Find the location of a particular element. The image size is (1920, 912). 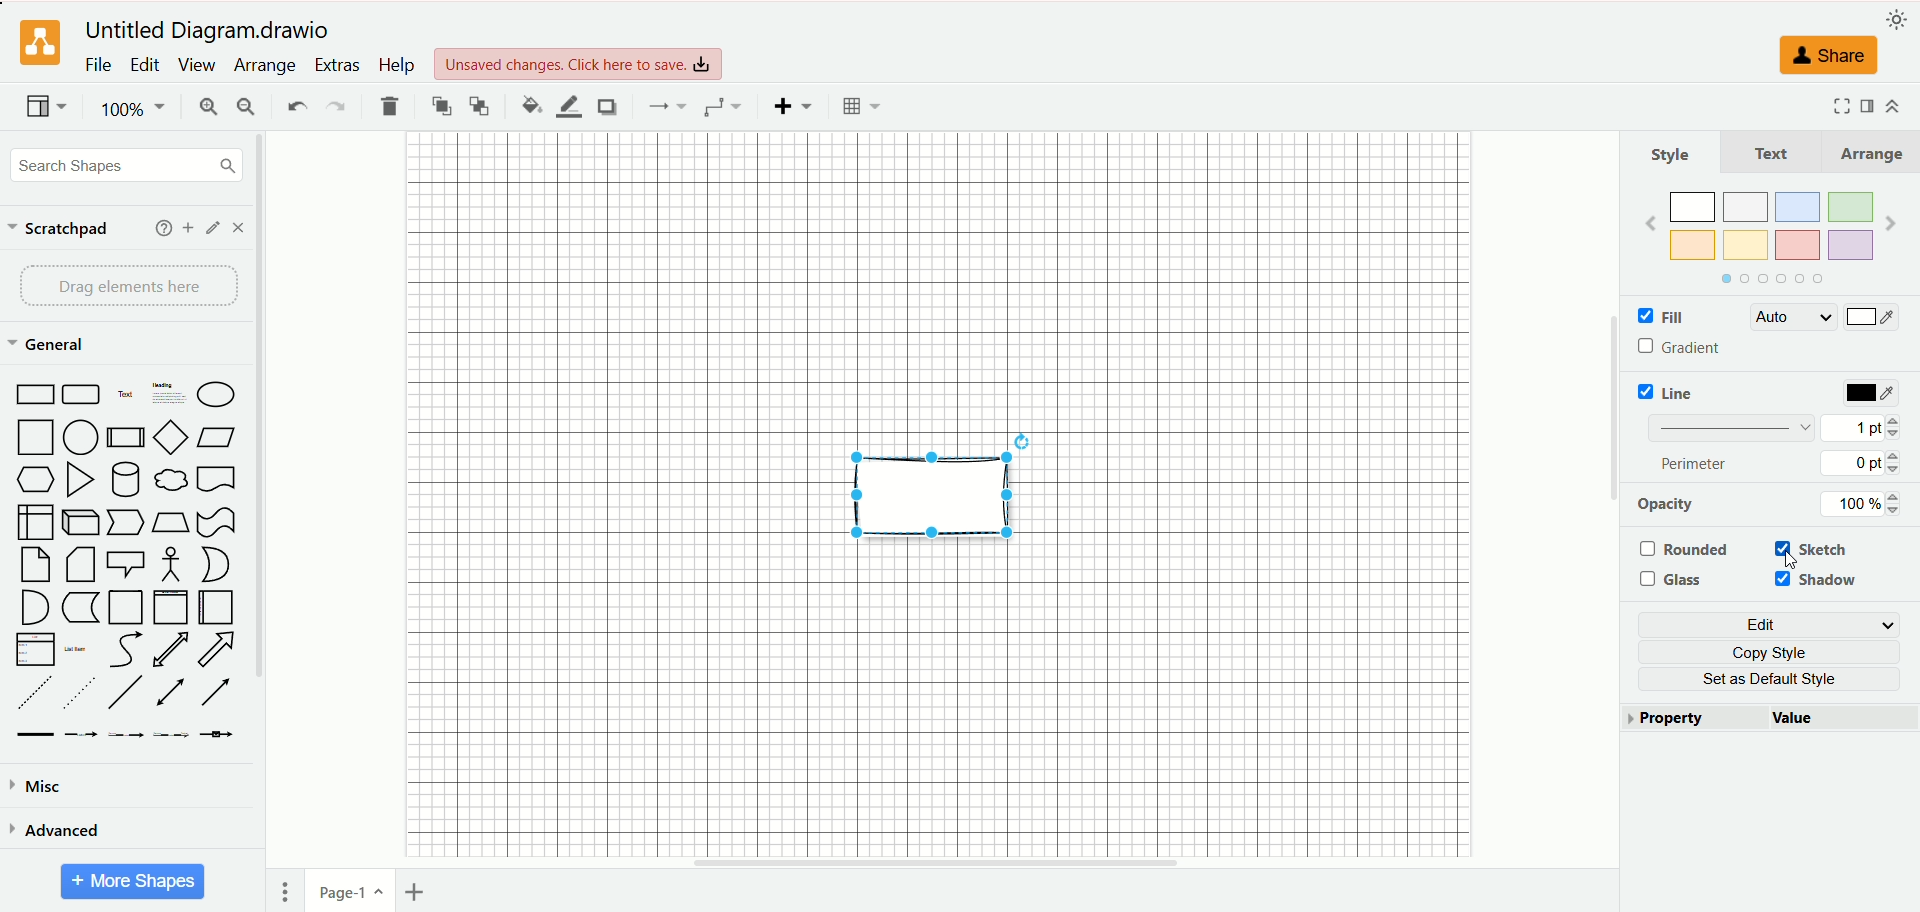

arrange is located at coordinates (267, 66).